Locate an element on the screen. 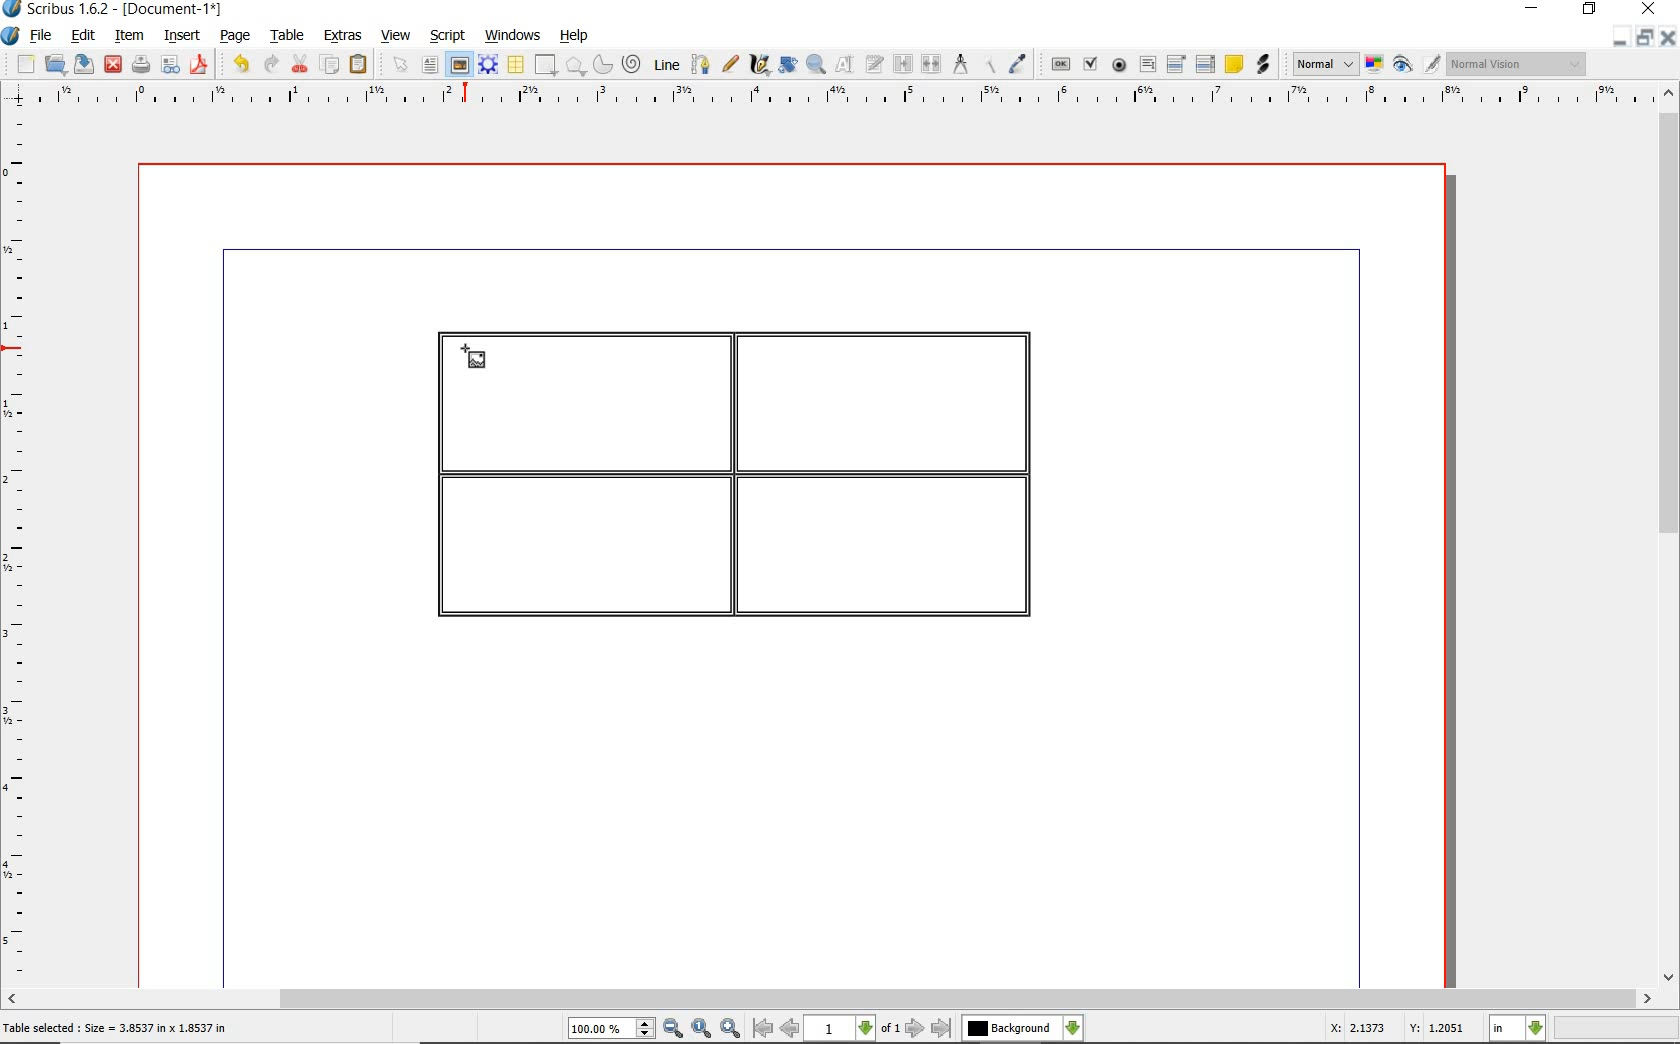 The width and height of the screenshot is (1680, 1044). go to first page is located at coordinates (762, 1029).